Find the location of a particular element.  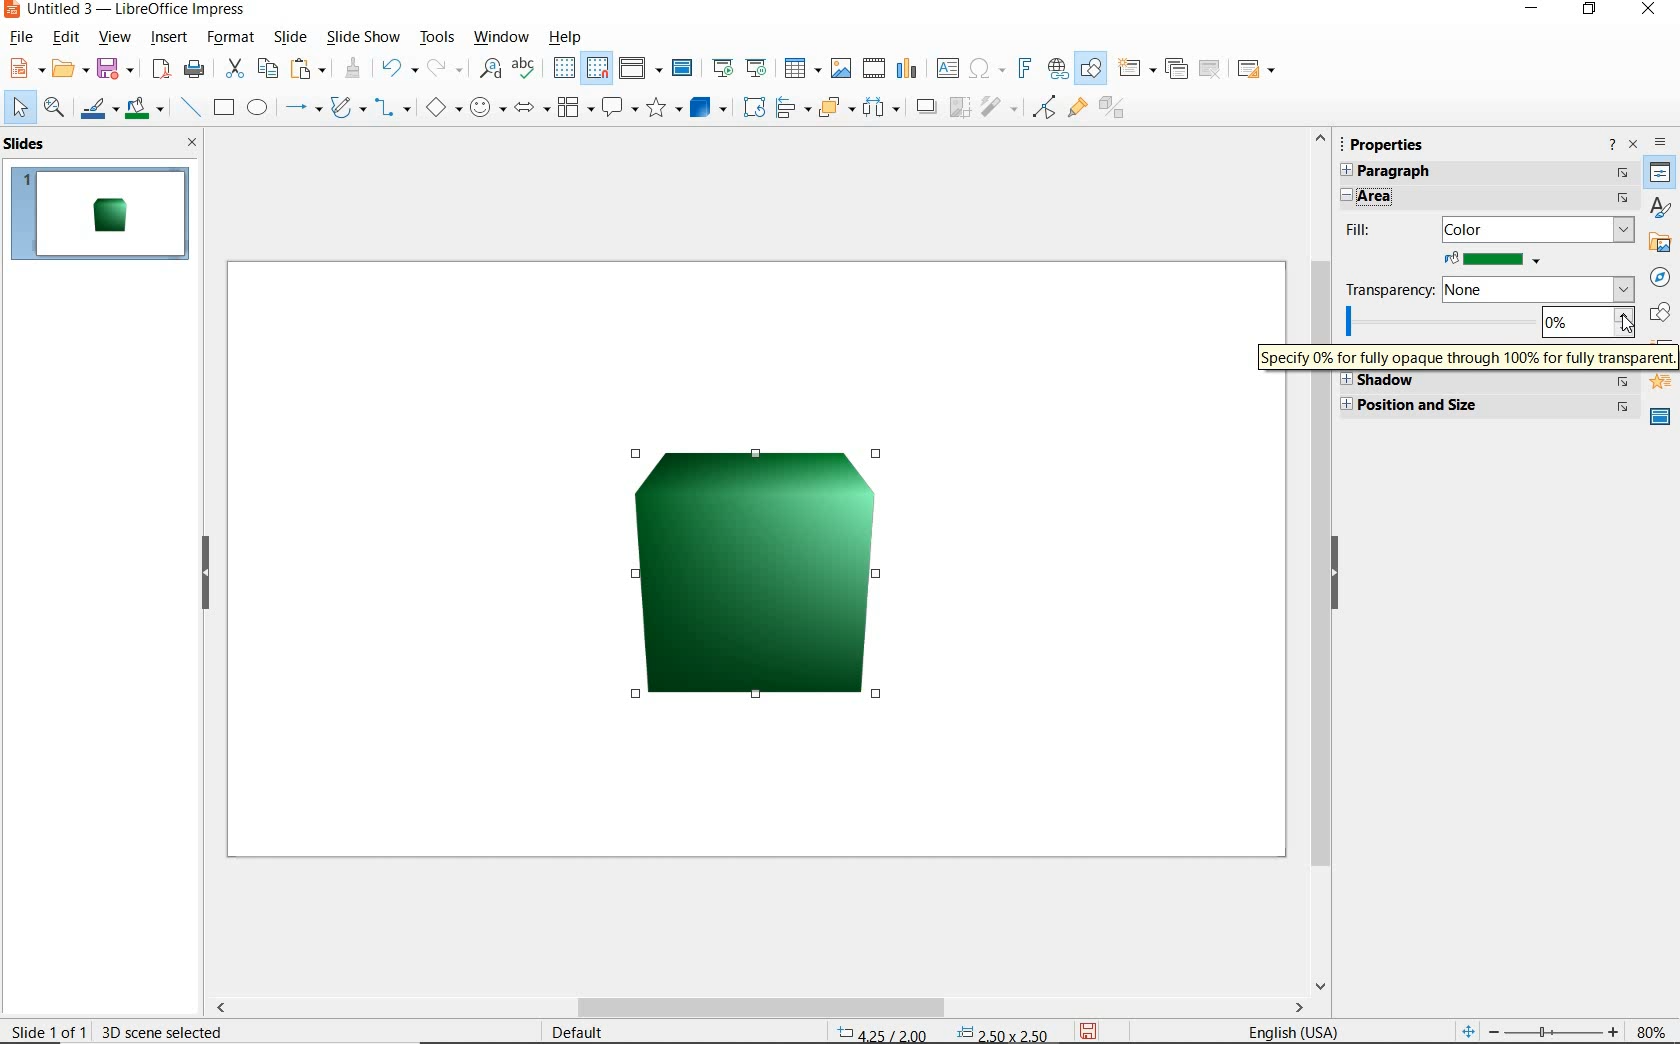

AREA is located at coordinates (1487, 198).